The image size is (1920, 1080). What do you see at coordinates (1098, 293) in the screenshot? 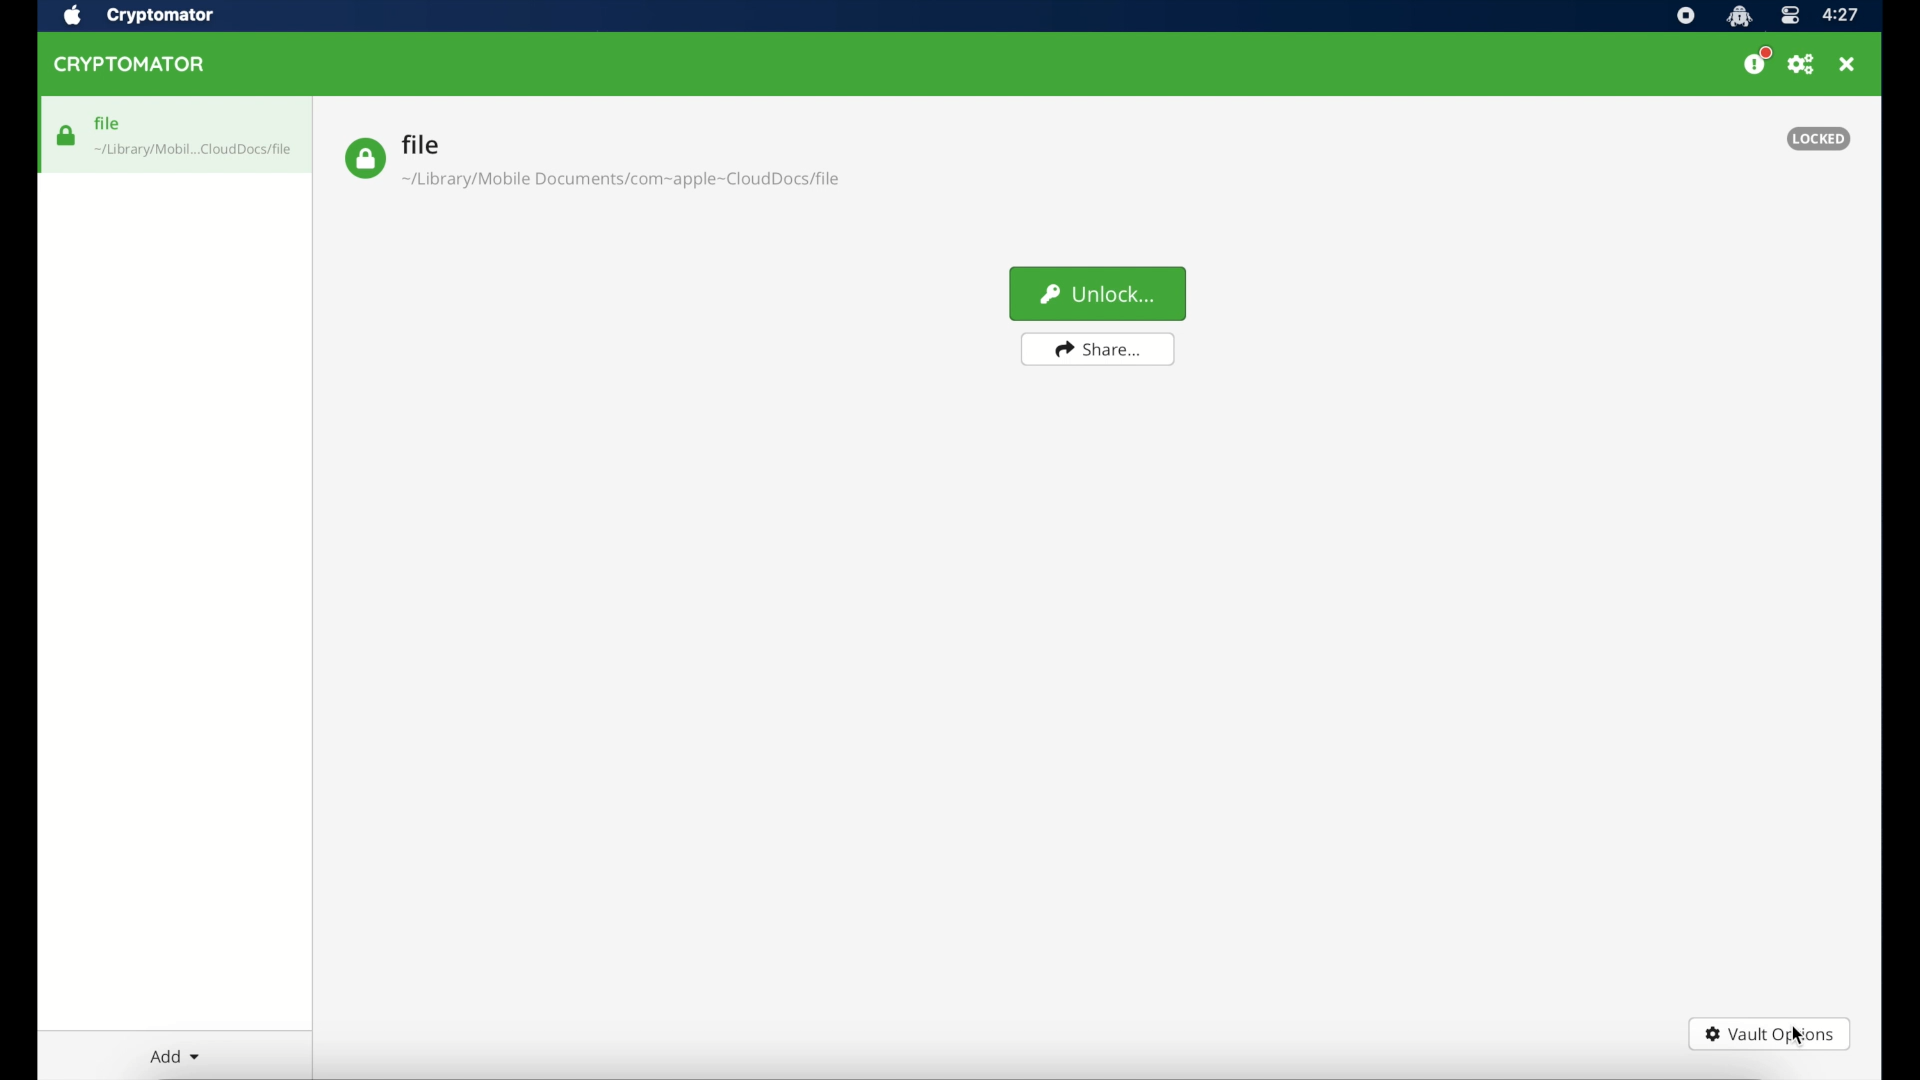
I see `unlock` at bounding box center [1098, 293].